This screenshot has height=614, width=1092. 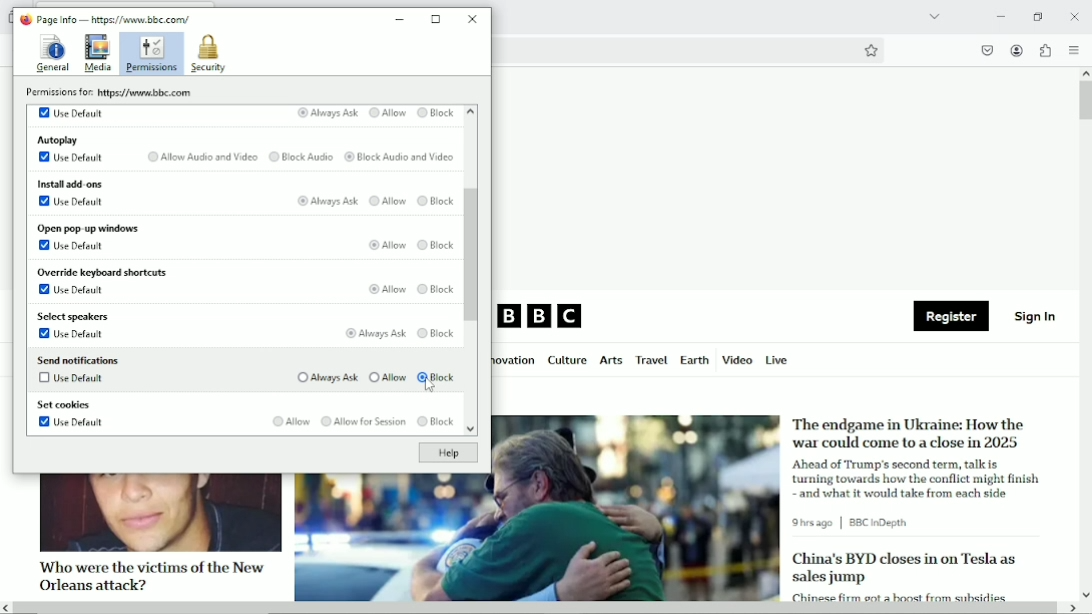 I want to click on Use default, so click(x=75, y=292).